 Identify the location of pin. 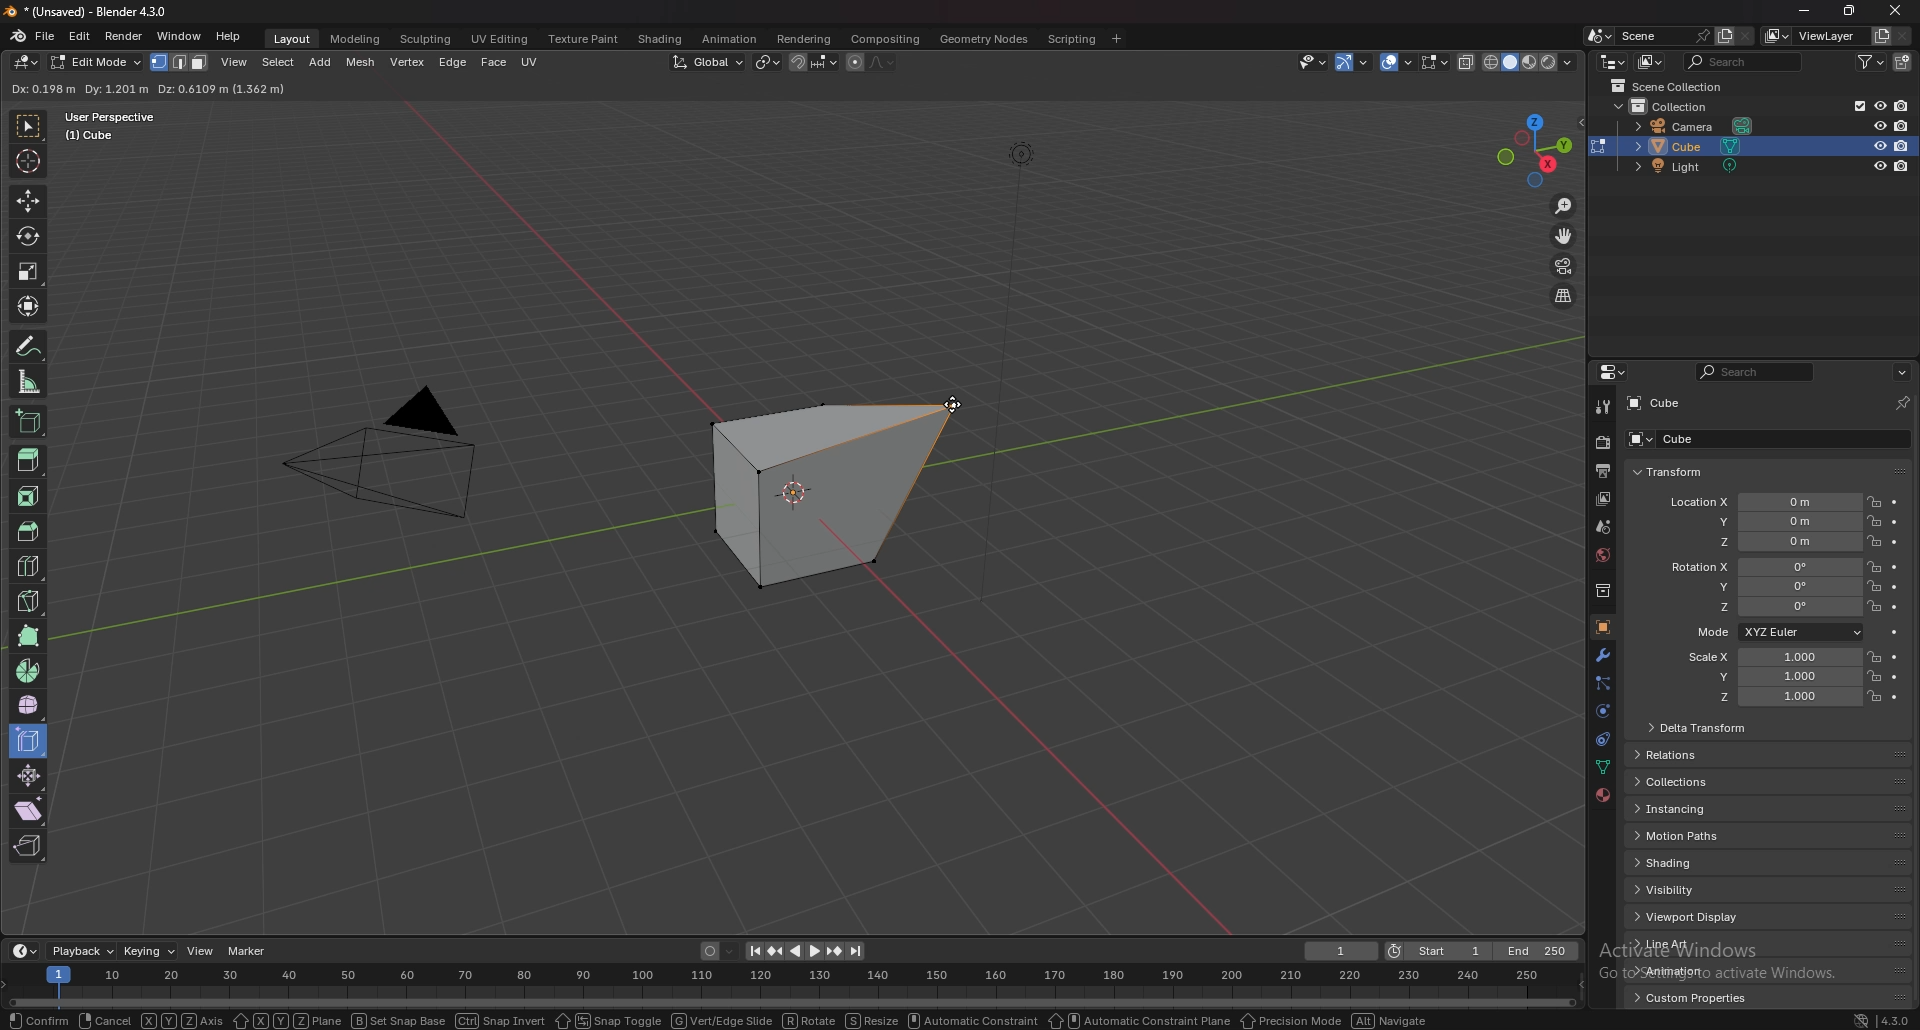
(1900, 403).